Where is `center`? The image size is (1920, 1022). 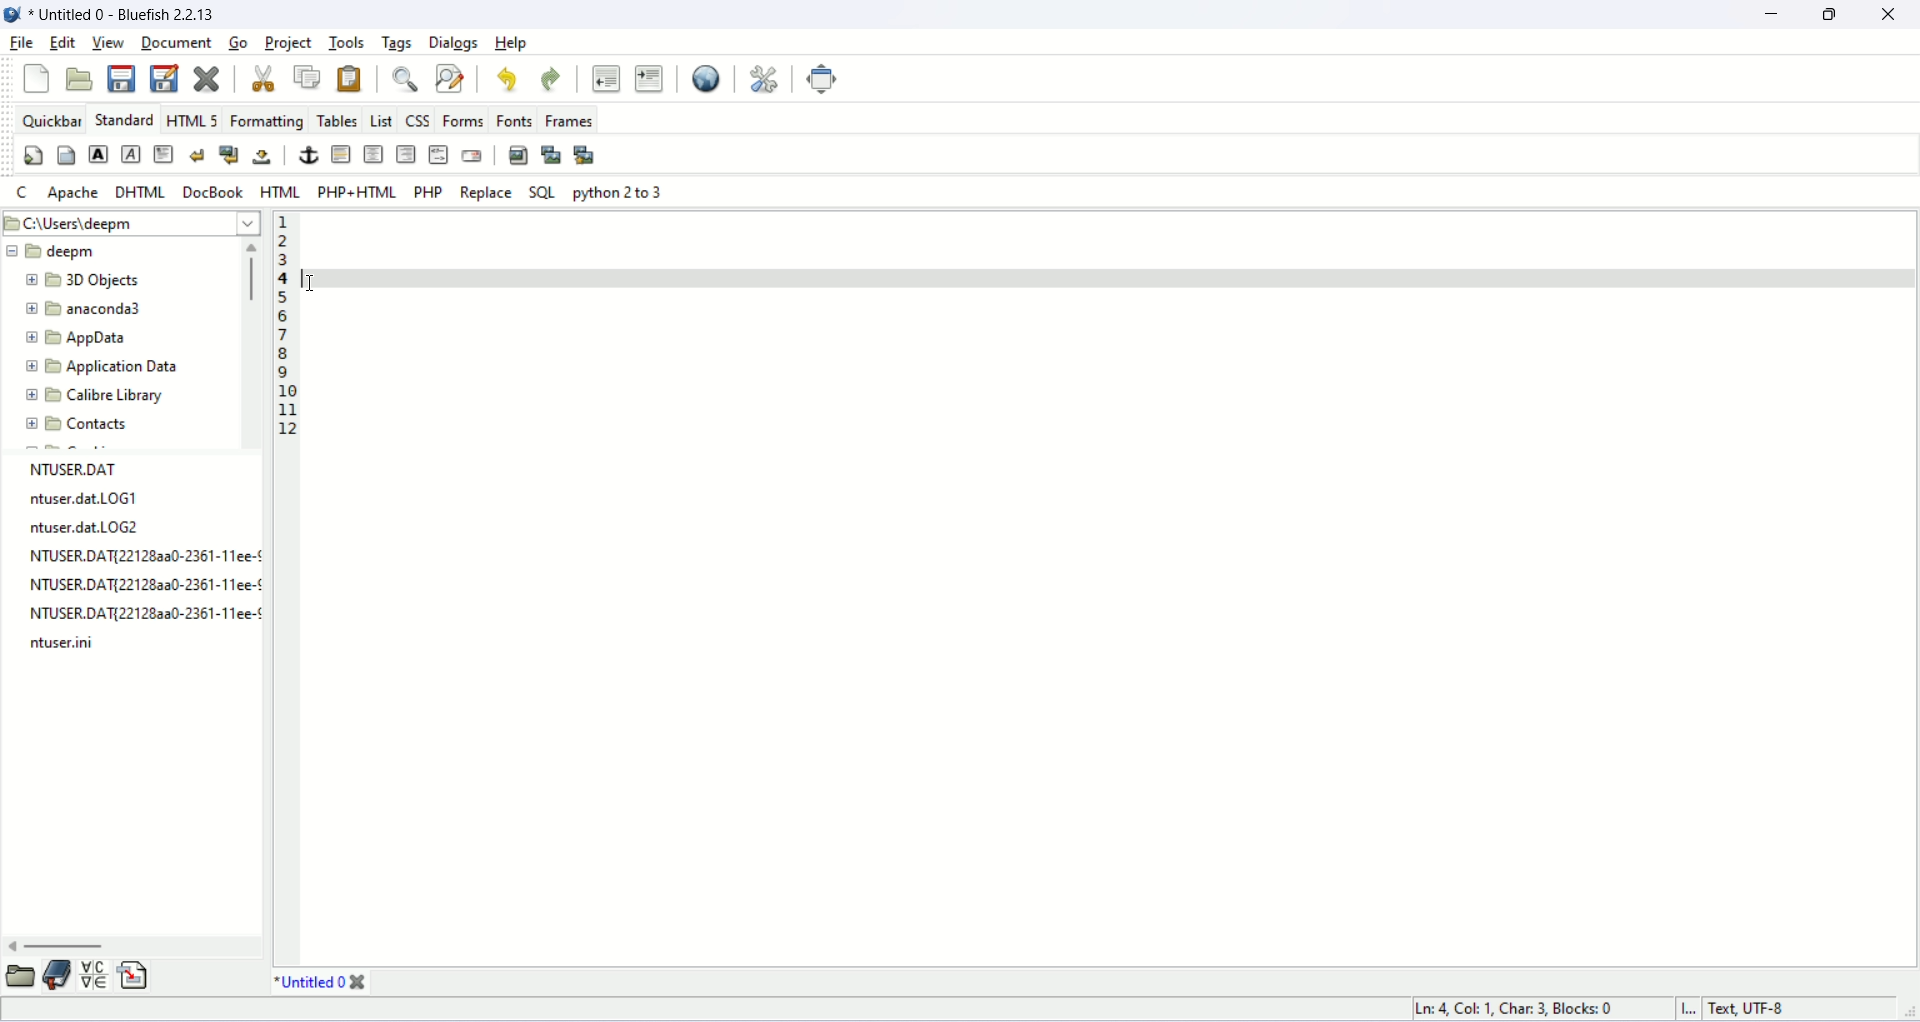 center is located at coordinates (375, 153).